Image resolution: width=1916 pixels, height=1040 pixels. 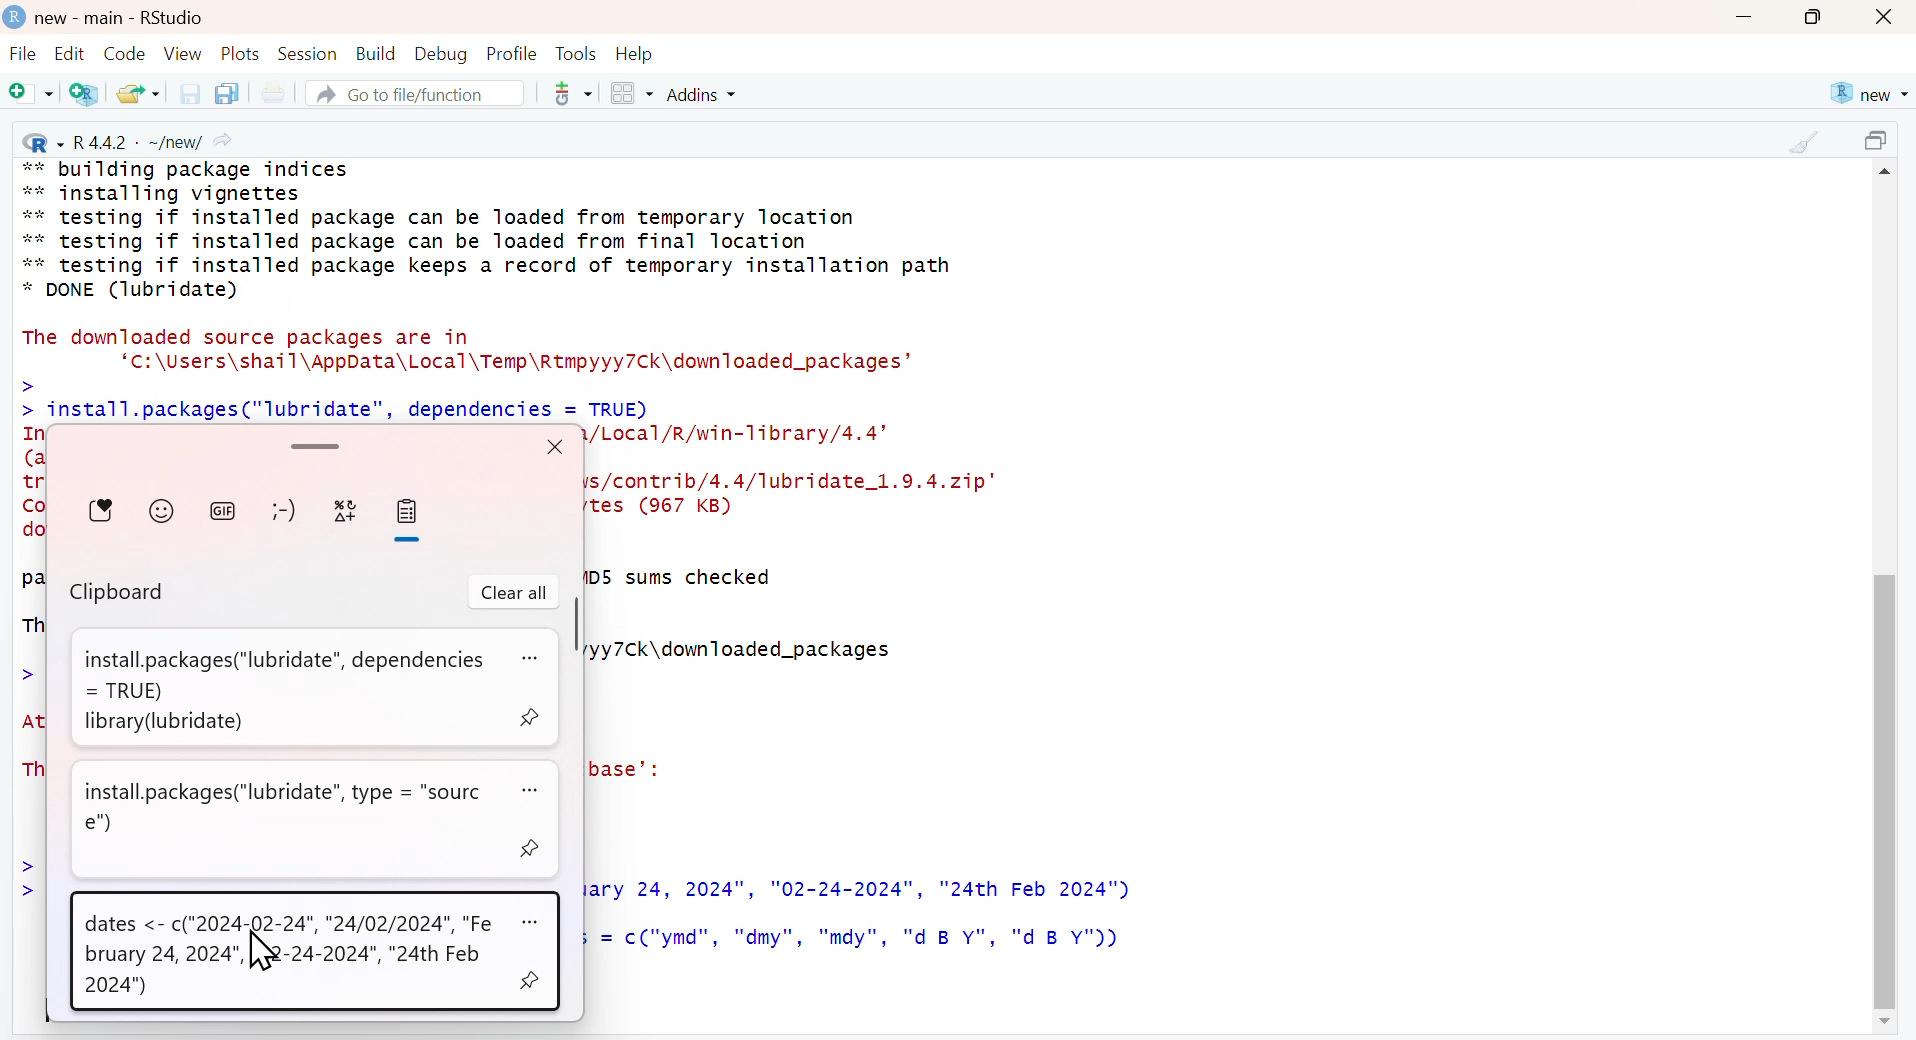 What do you see at coordinates (439, 53) in the screenshot?
I see `Debug` at bounding box center [439, 53].